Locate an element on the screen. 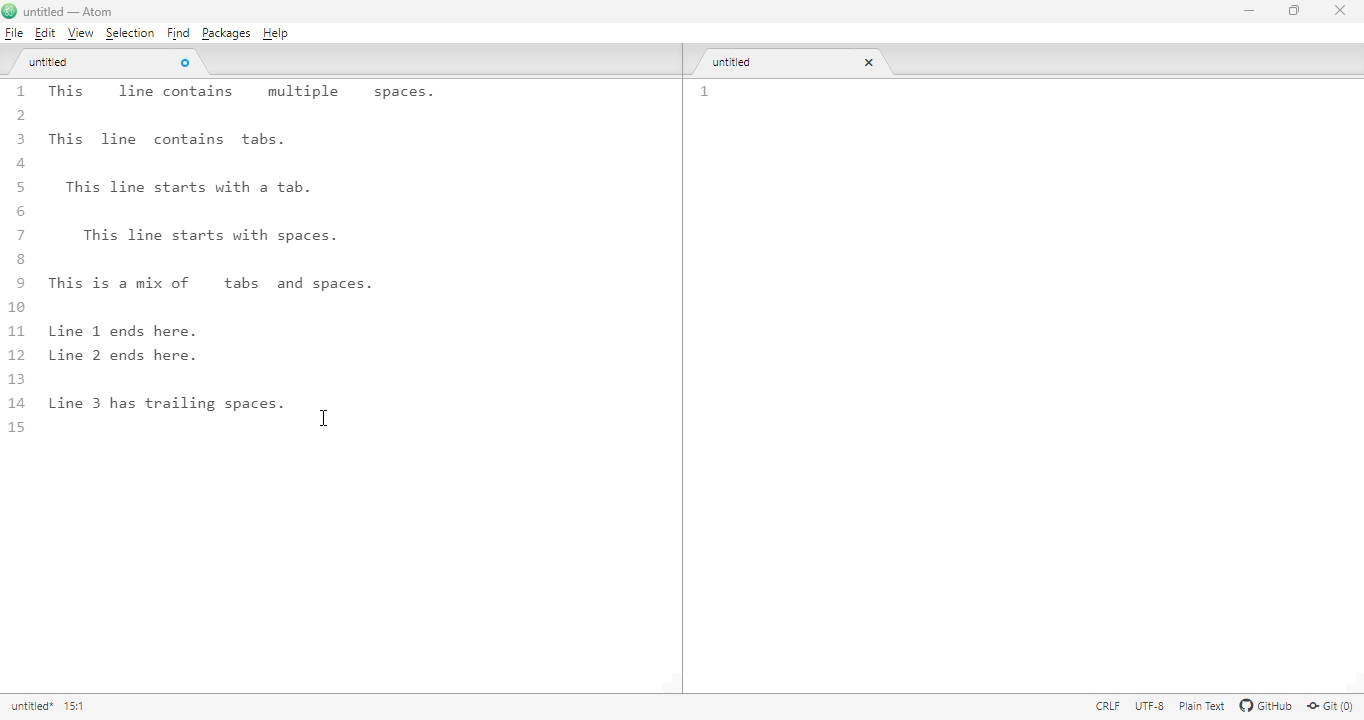 This screenshot has width=1364, height=720. file is located at coordinates (14, 33).